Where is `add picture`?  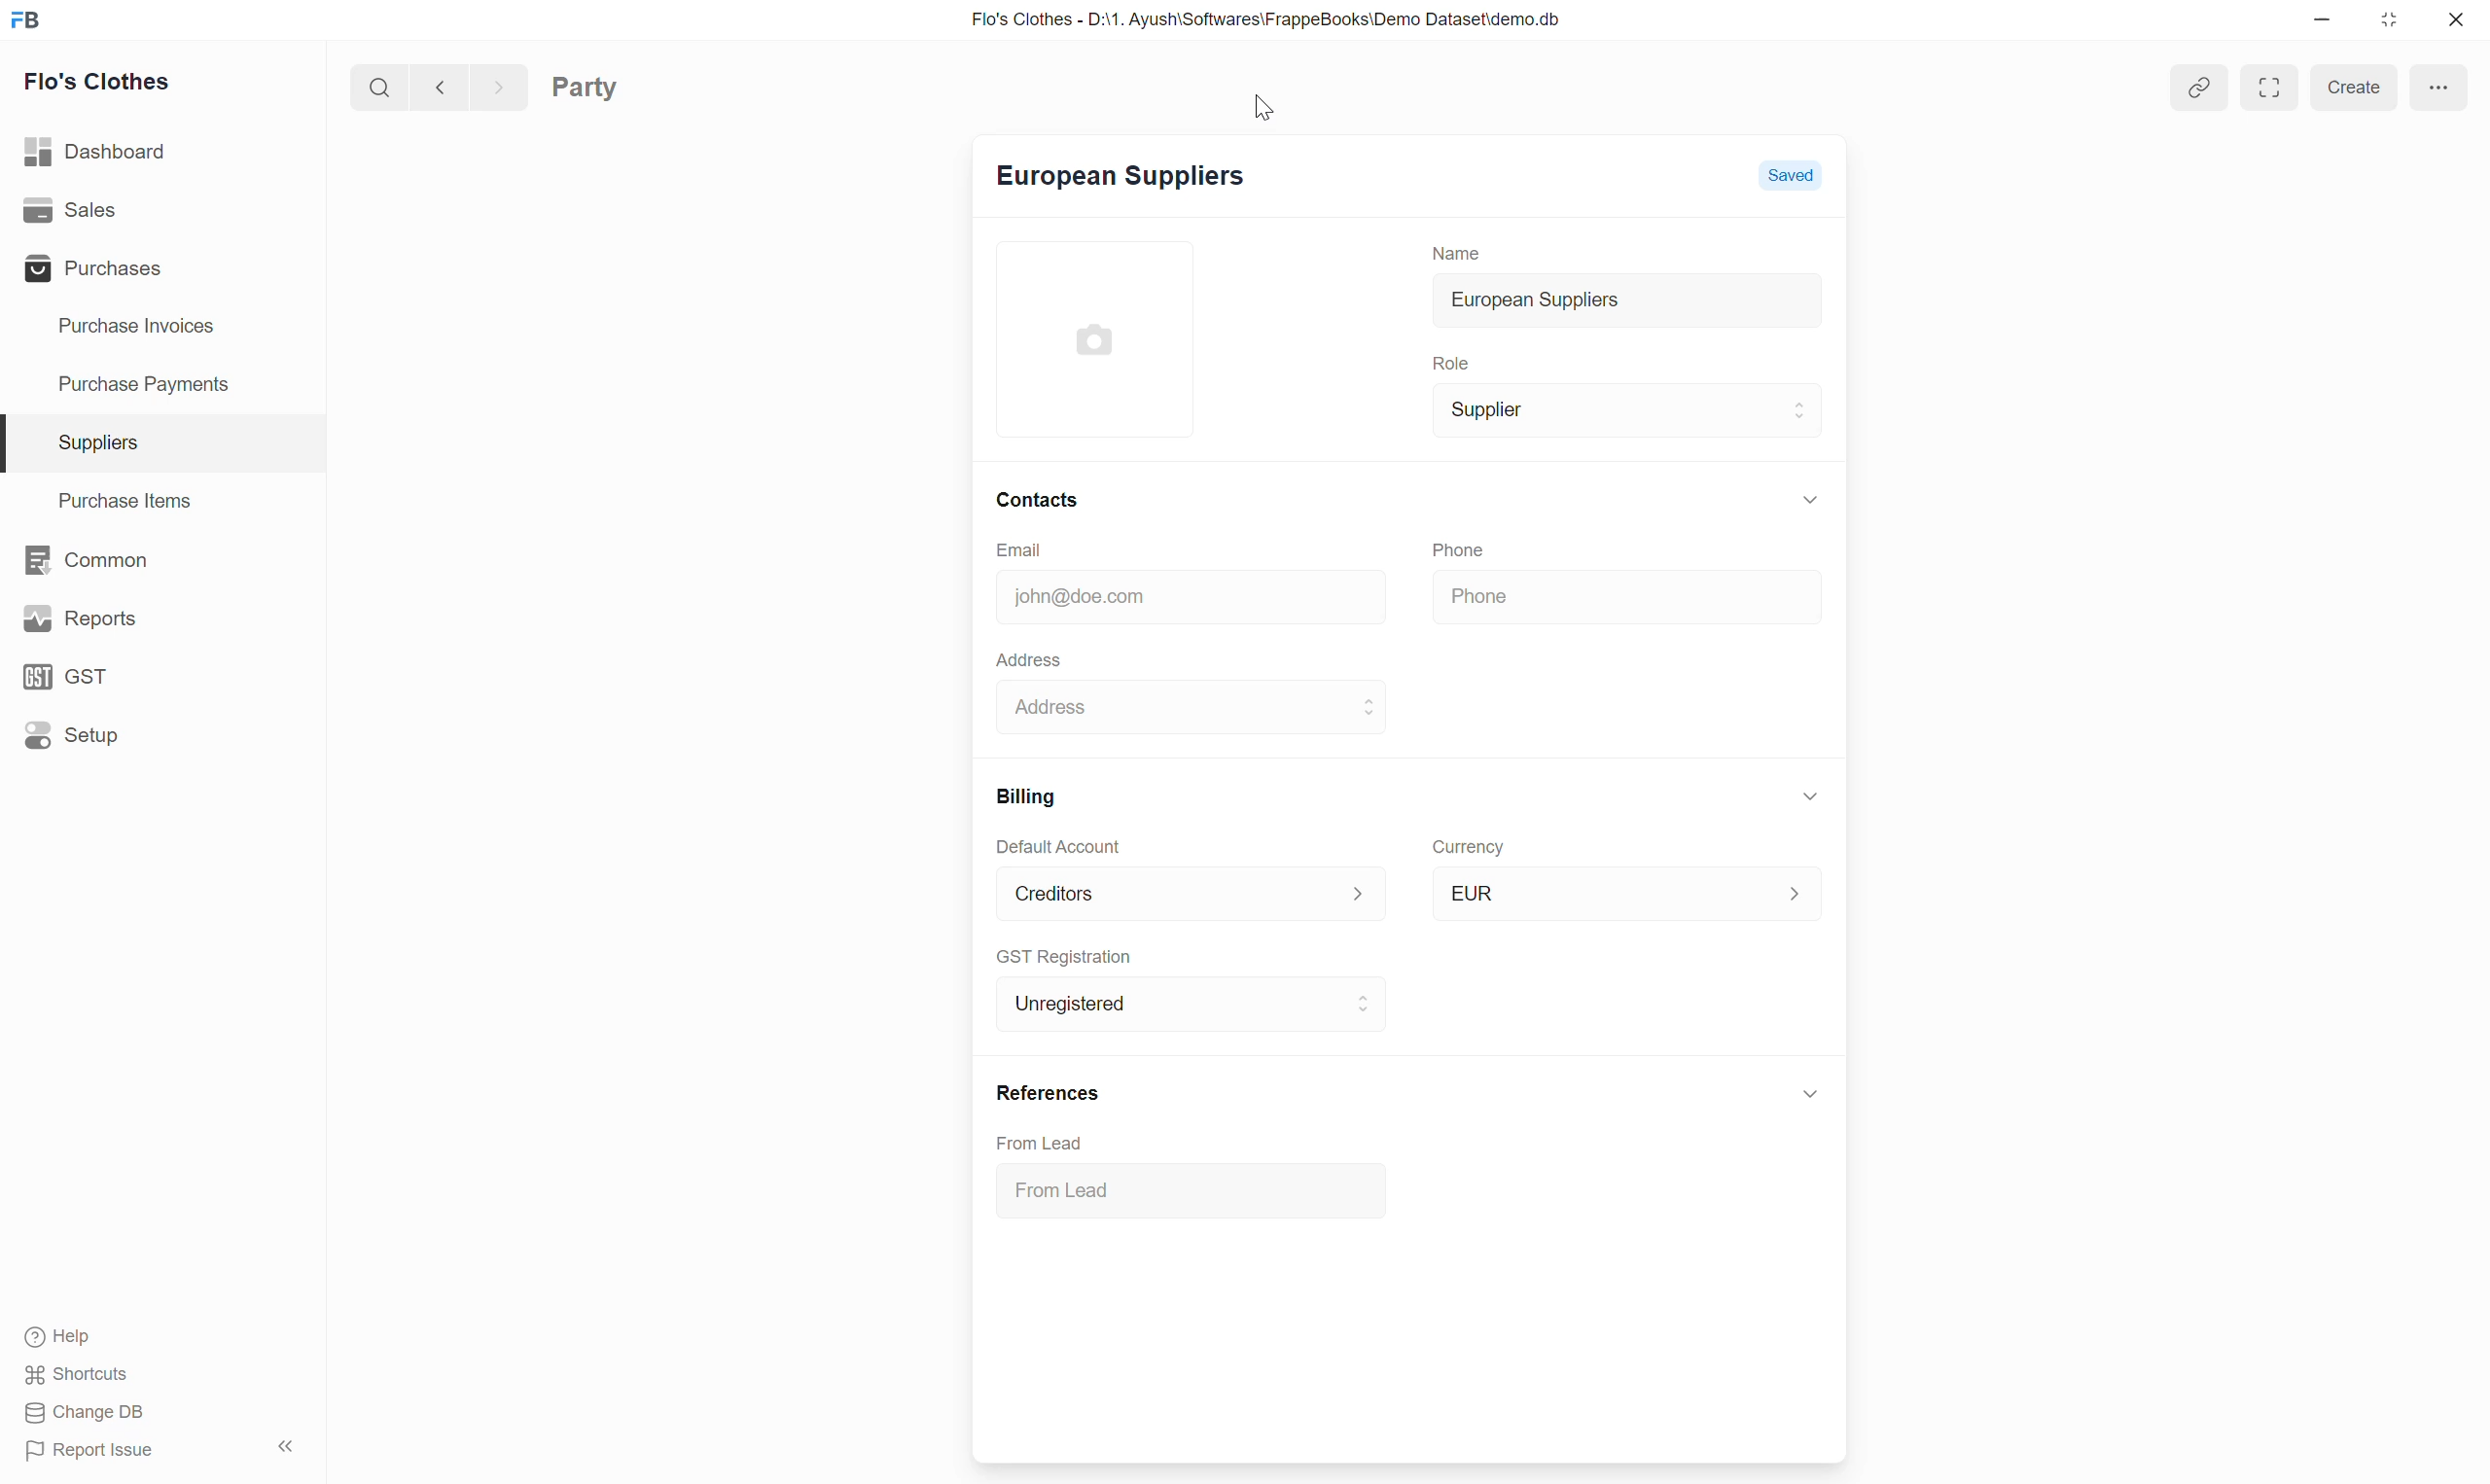
add picture is located at coordinates (1113, 336).